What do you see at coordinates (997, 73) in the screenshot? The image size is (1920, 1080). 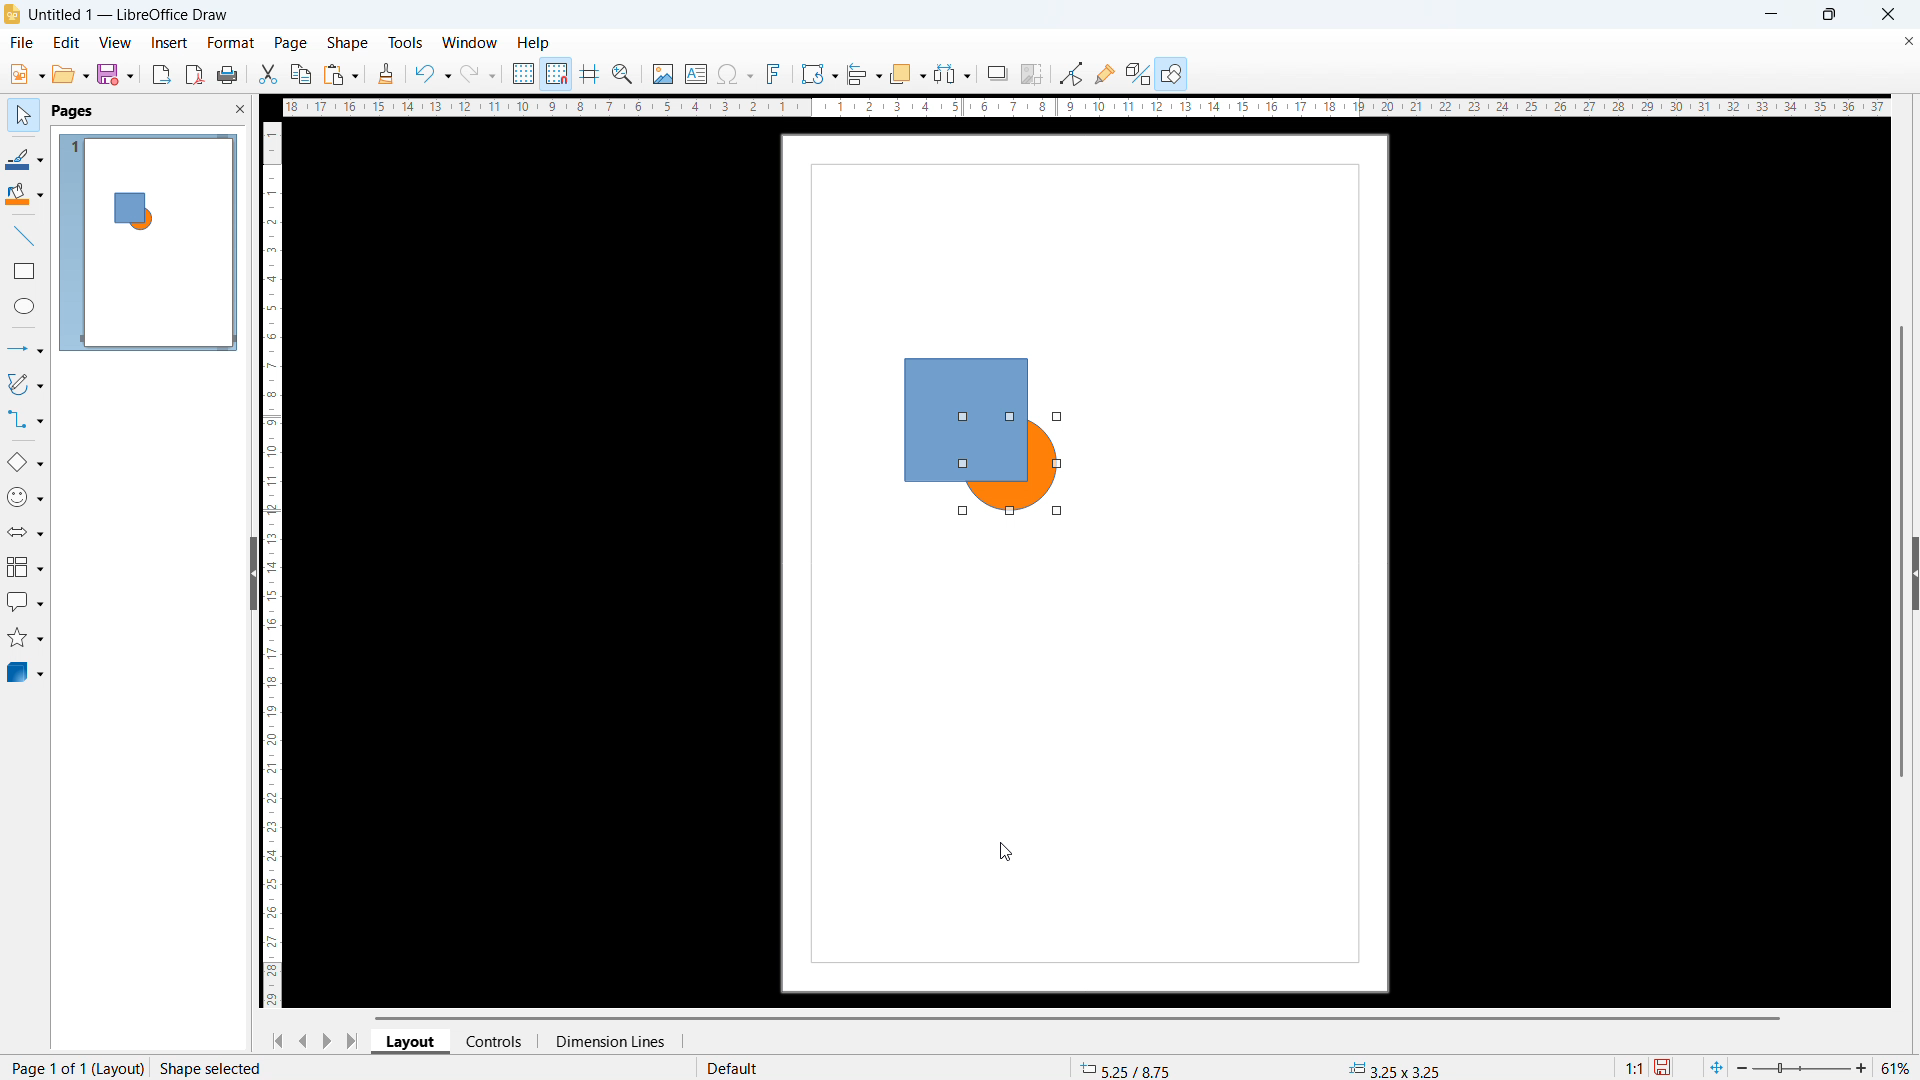 I see `shadow` at bounding box center [997, 73].